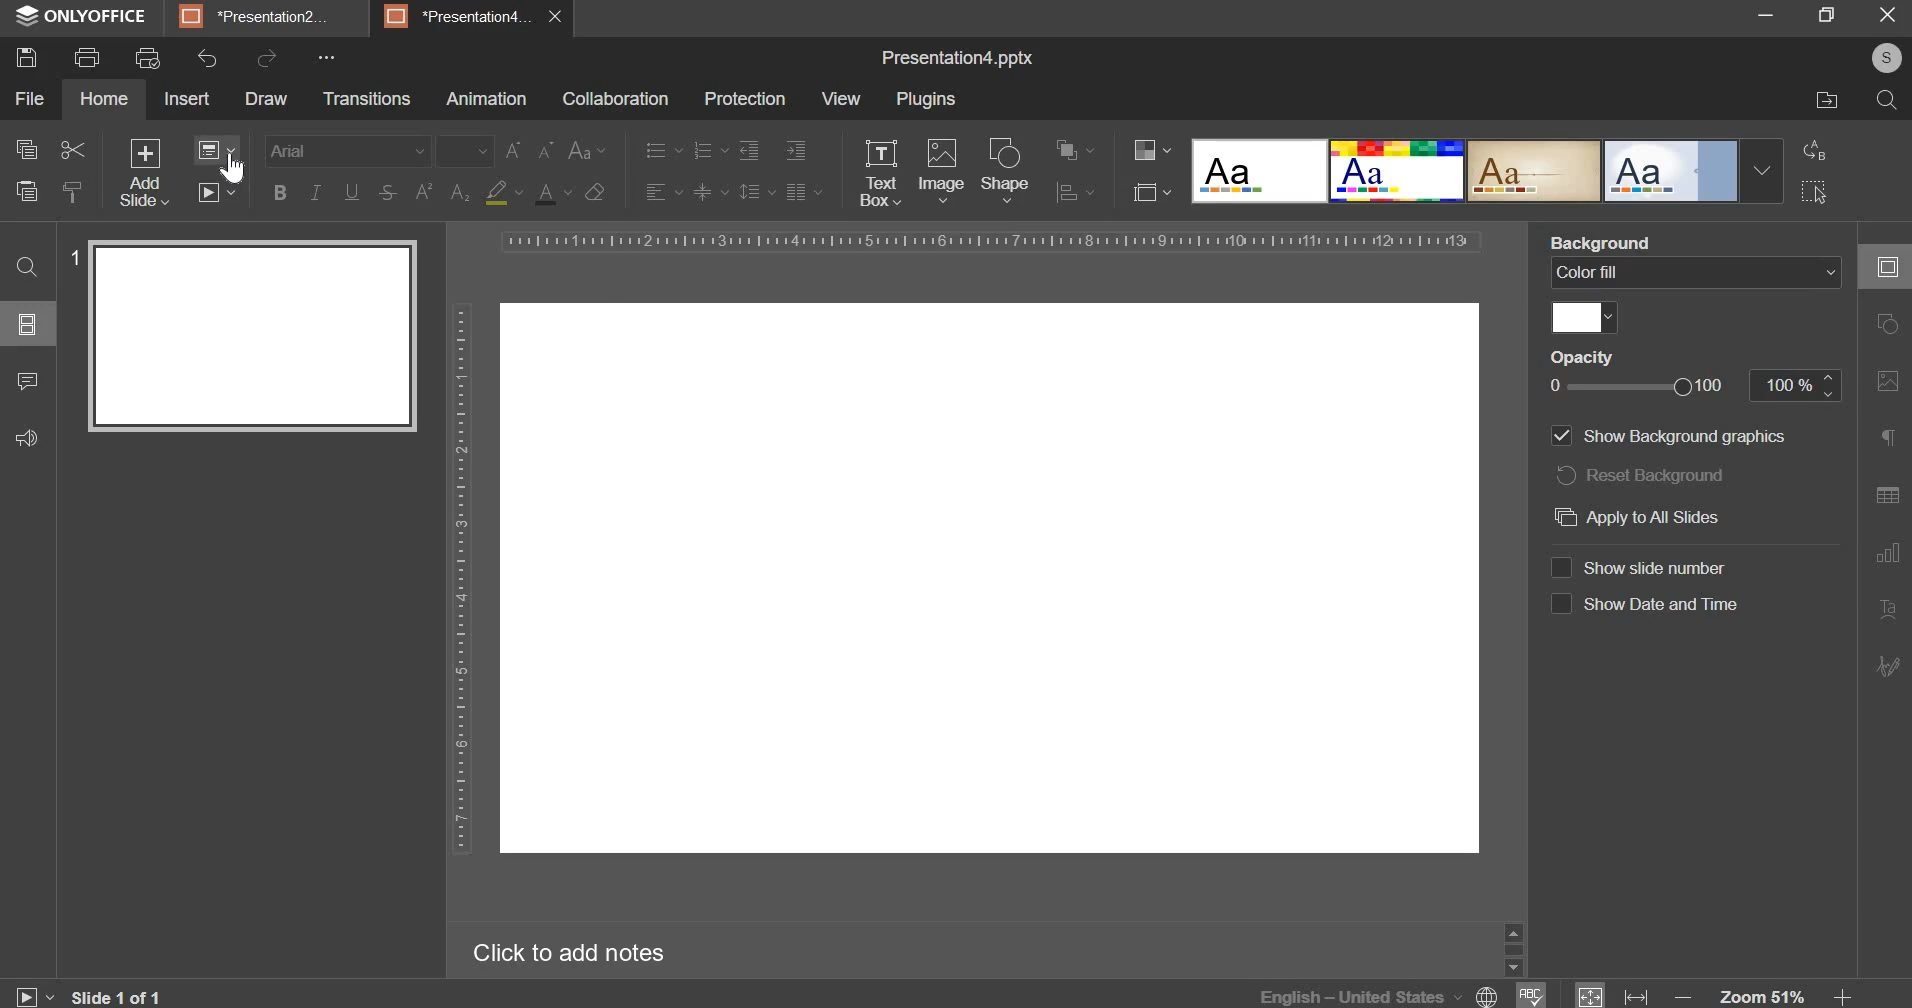  Describe the element at coordinates (187, 100) in the screenshot. I see `insert` at that location.